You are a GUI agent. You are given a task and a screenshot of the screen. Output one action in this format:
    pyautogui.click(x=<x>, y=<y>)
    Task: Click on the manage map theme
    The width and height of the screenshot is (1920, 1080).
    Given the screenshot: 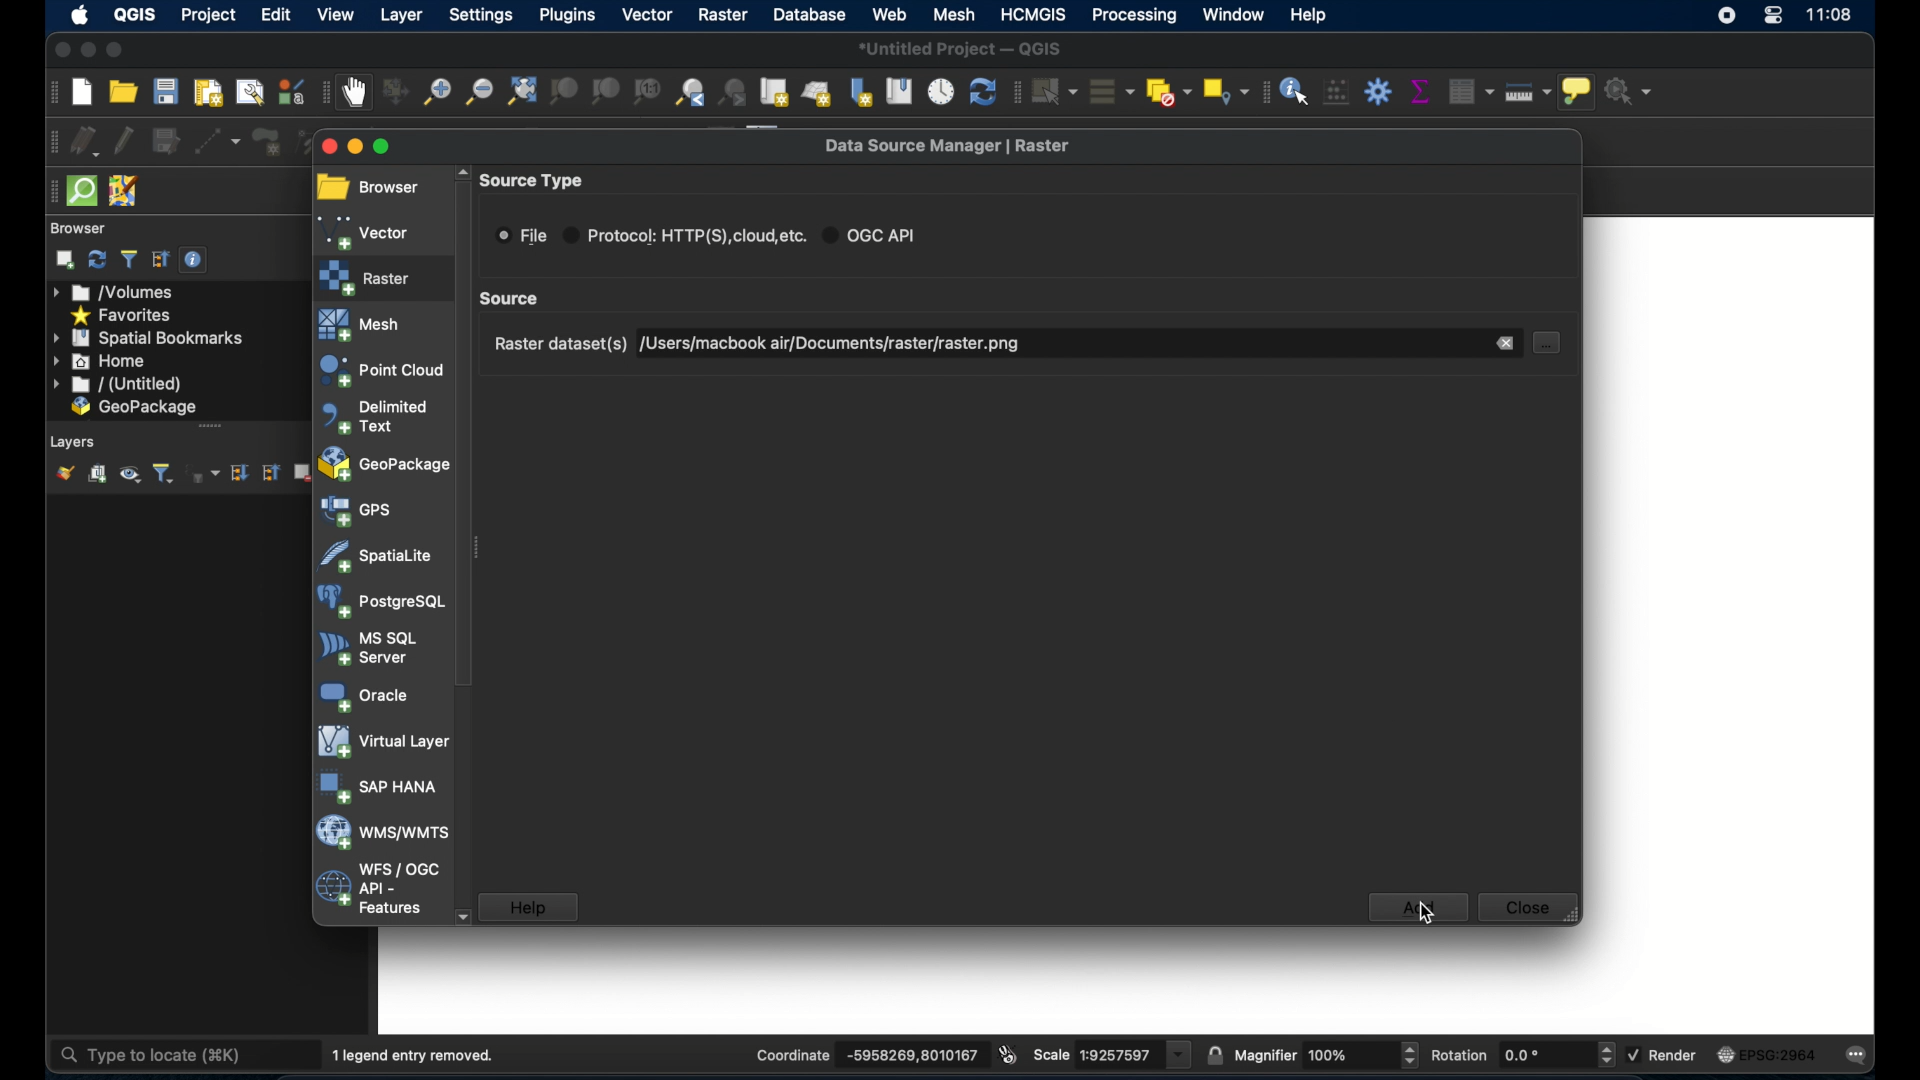 What is the action you would take?
    pyautogui.click(x=131, y=476)
    